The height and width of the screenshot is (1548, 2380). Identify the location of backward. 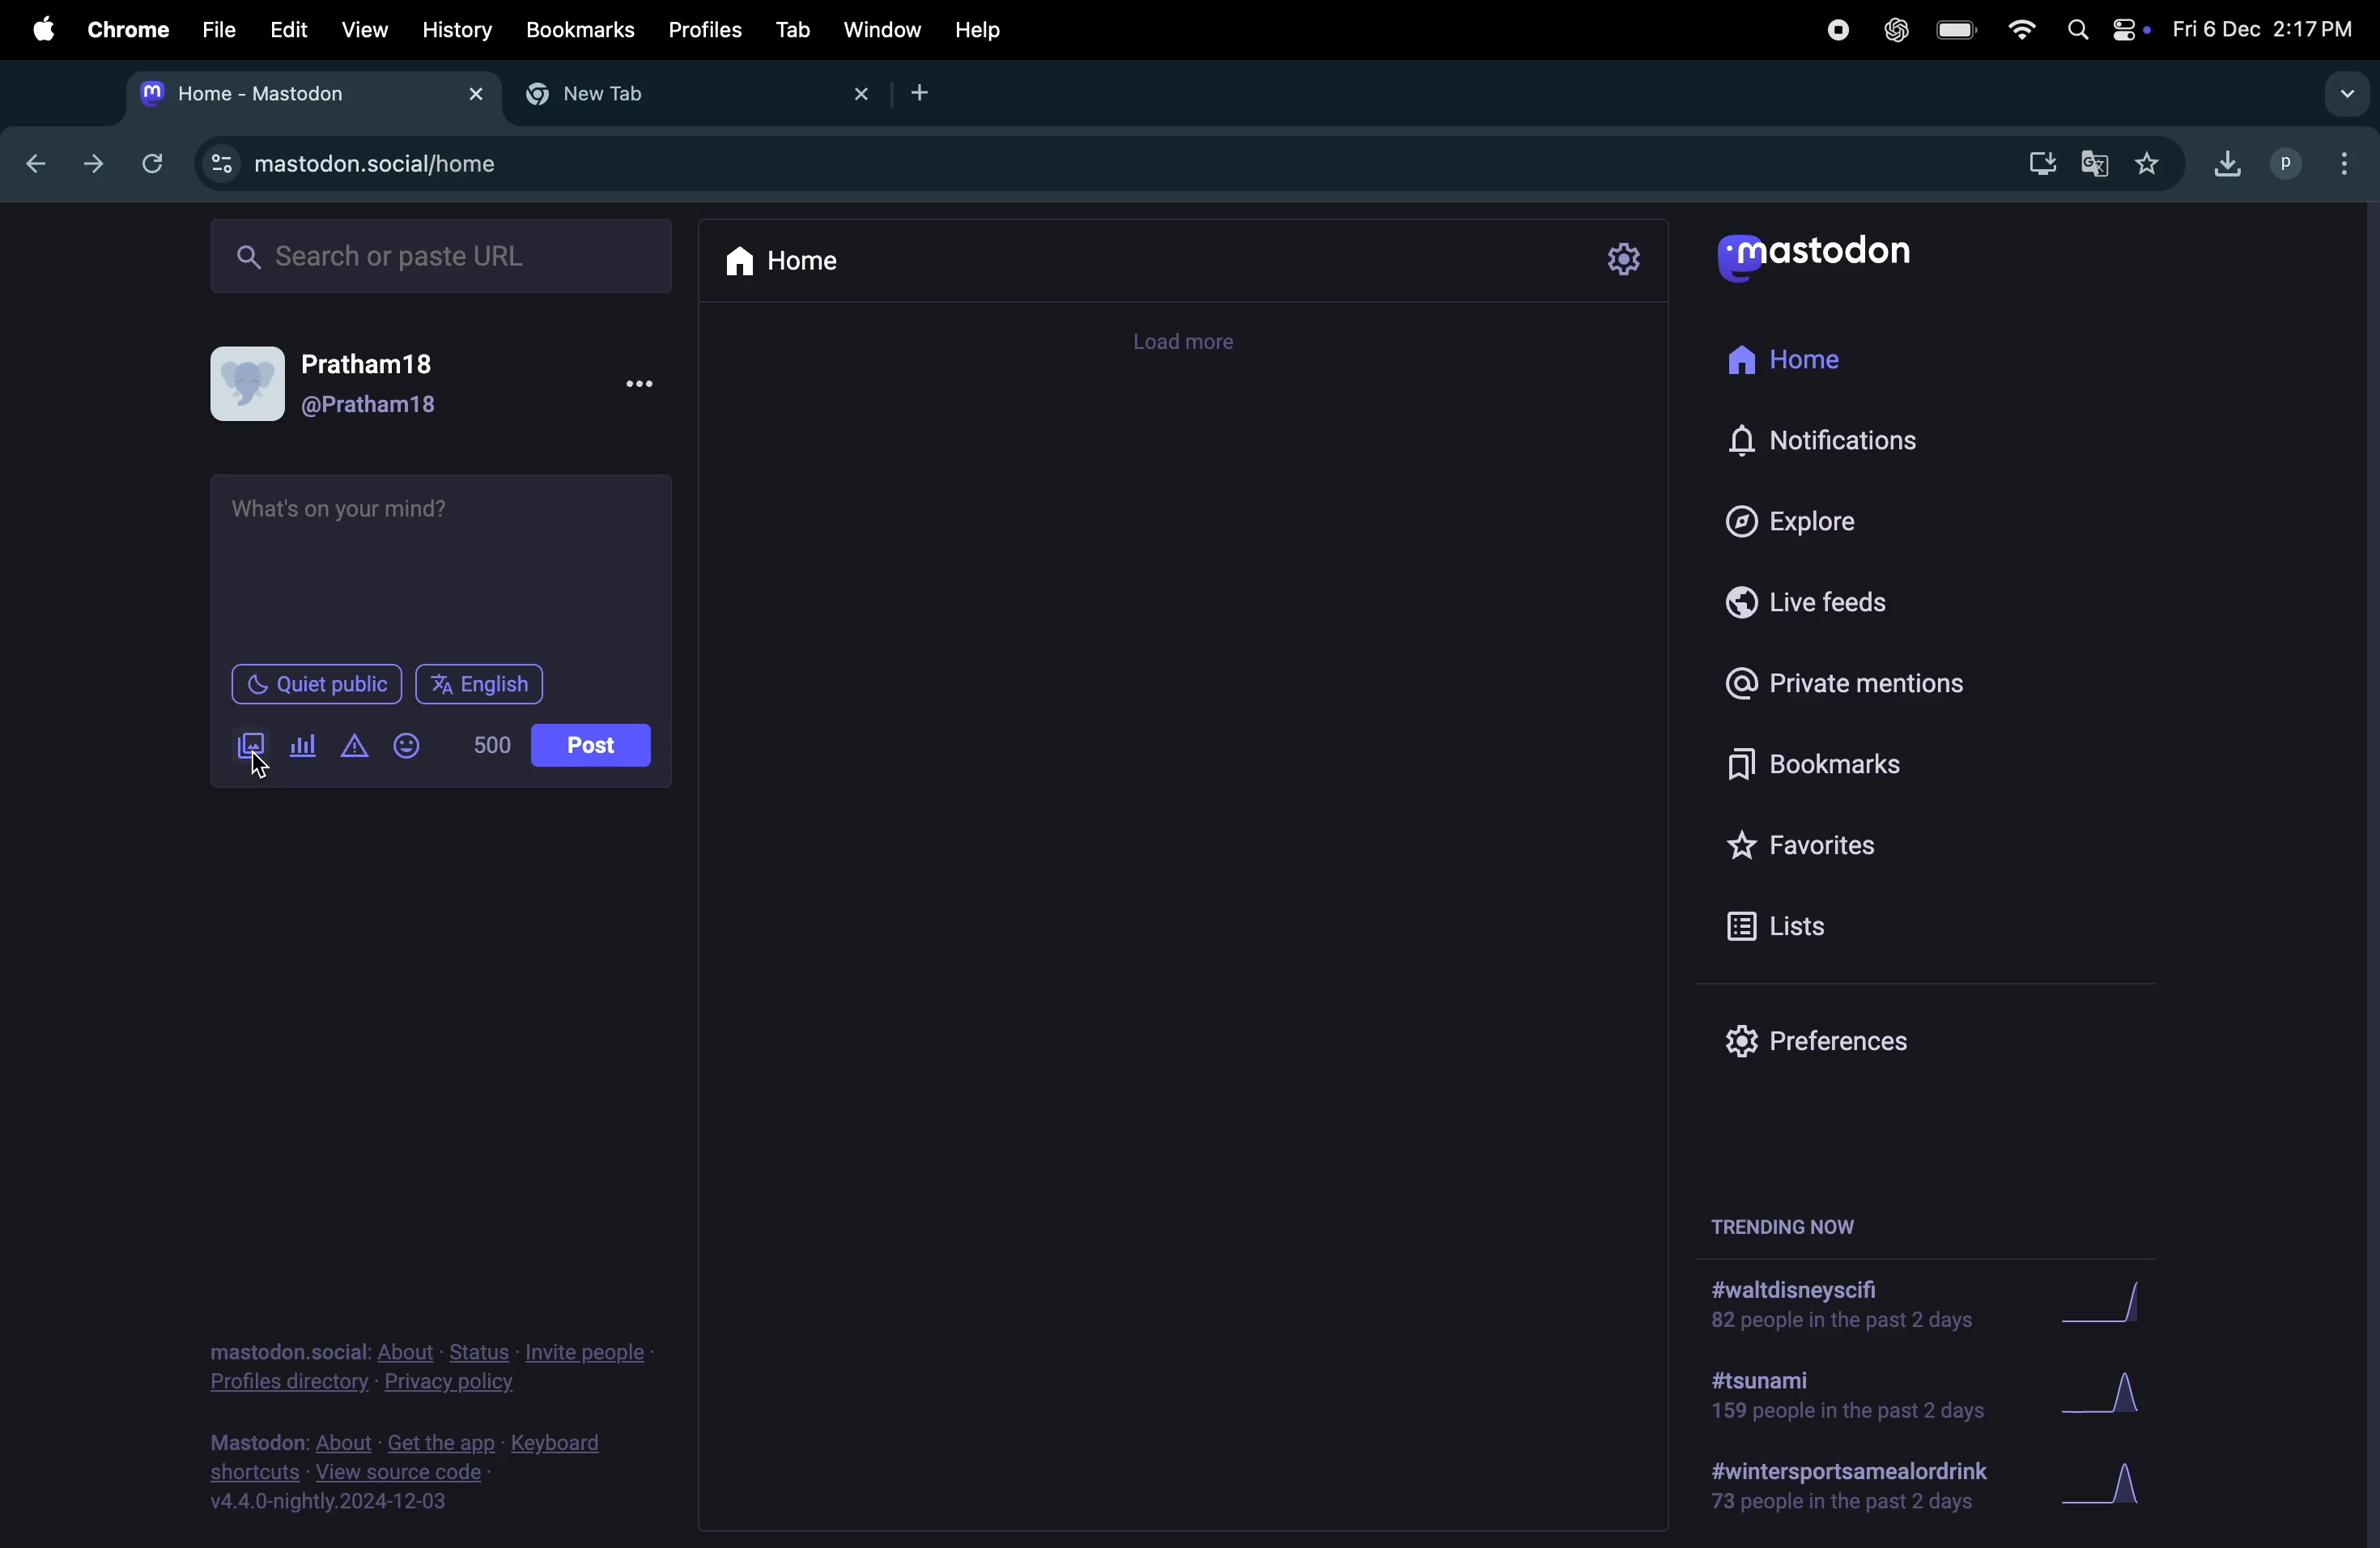
(45, 167).